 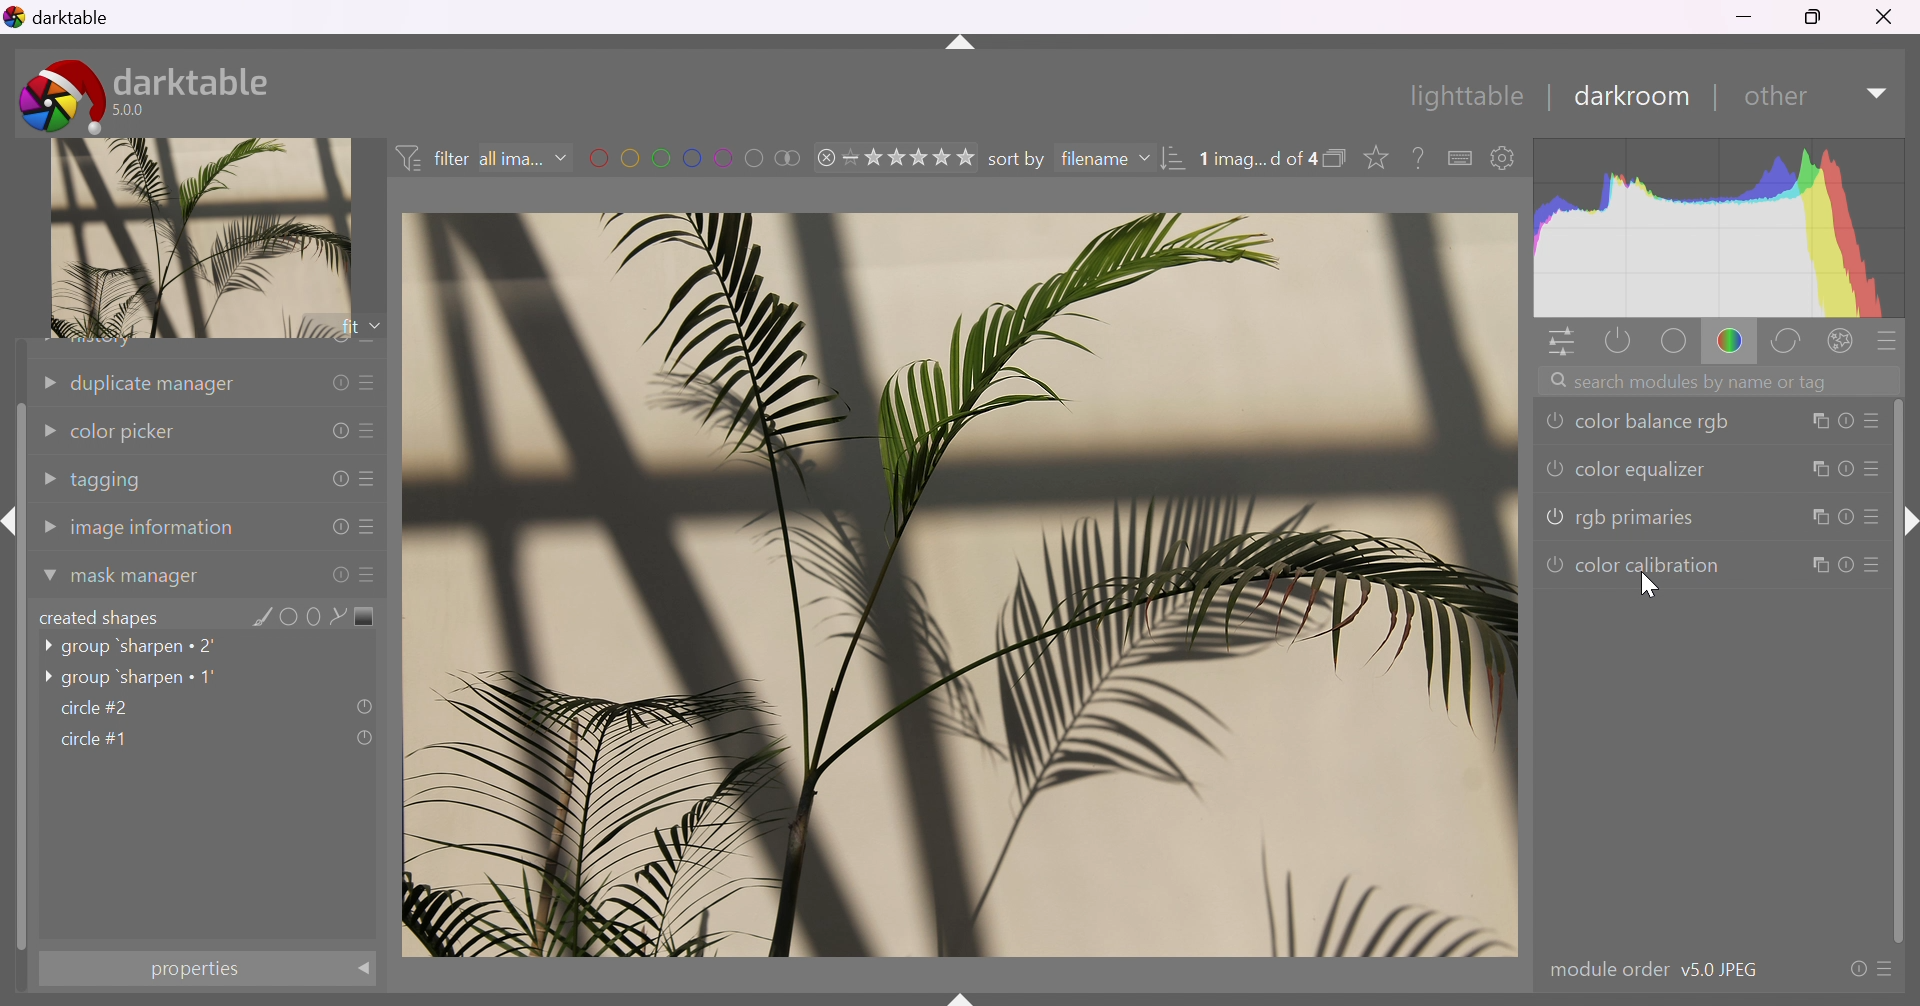 I want to click on module order v5.0 JPEG, so click(x=1651, y=971).